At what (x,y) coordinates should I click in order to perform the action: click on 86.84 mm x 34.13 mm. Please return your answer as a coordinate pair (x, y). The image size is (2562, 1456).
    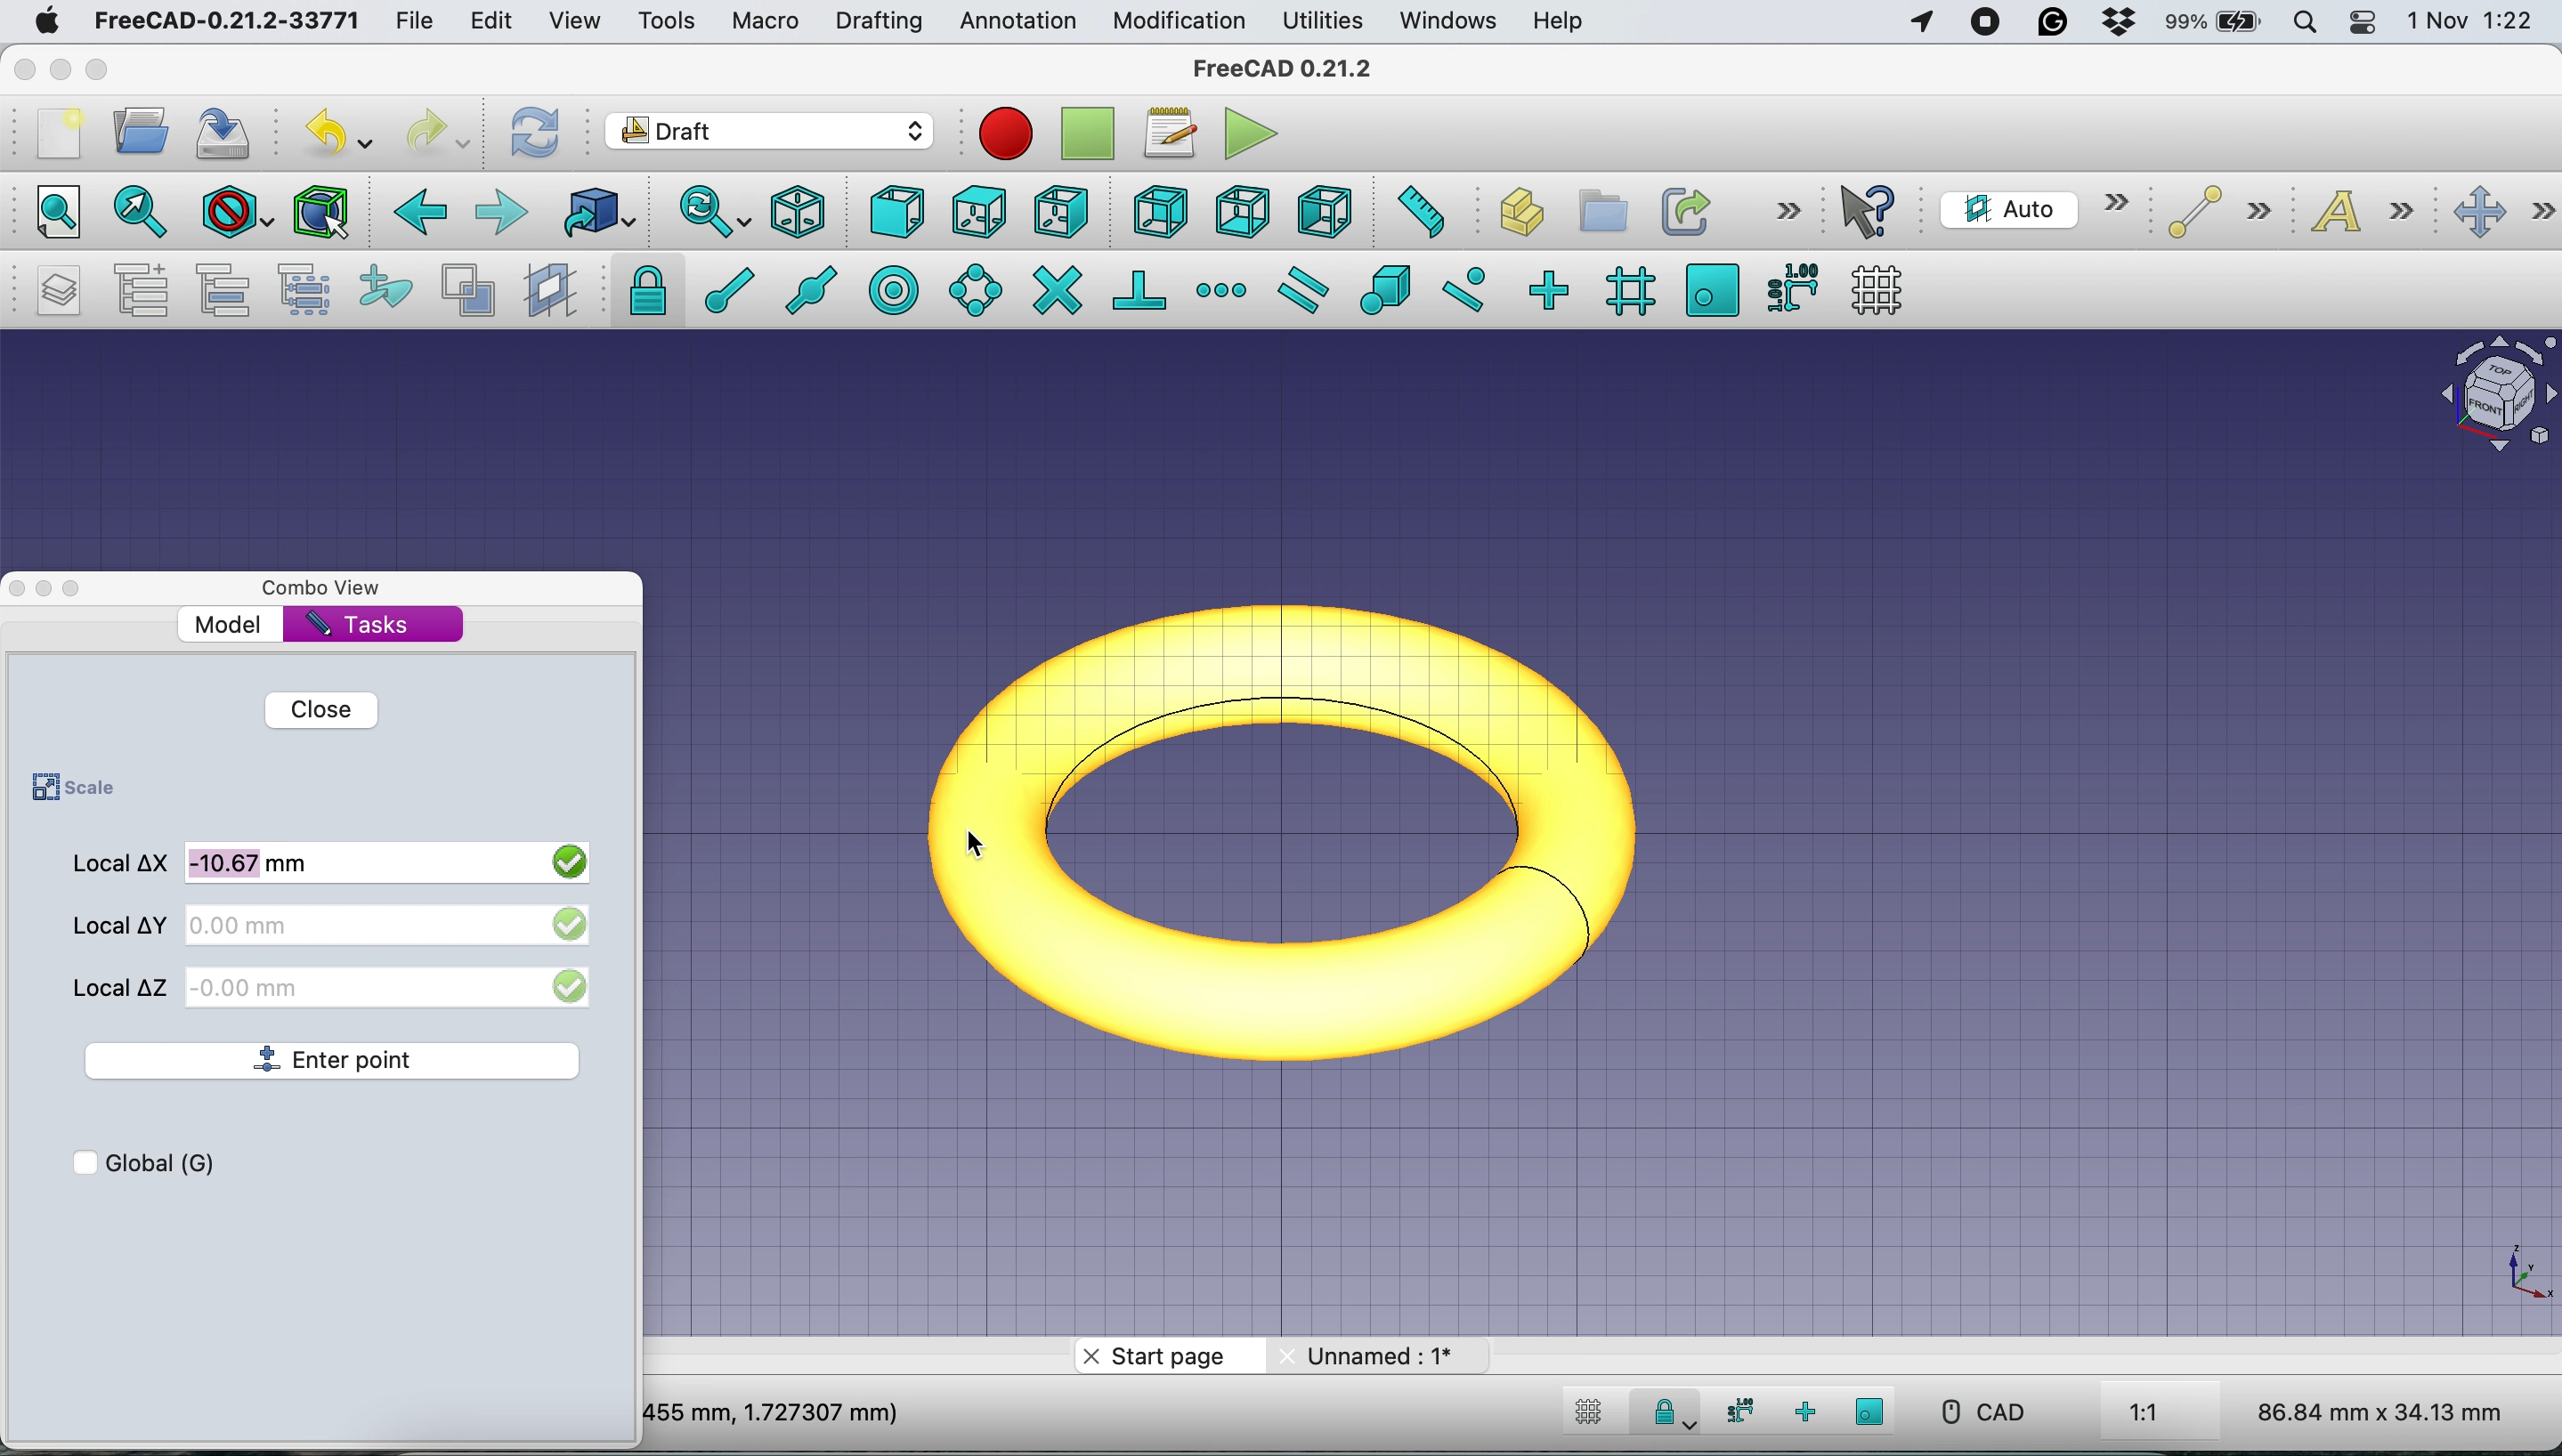
    Looking at the image, I should click on (2383, 1411).